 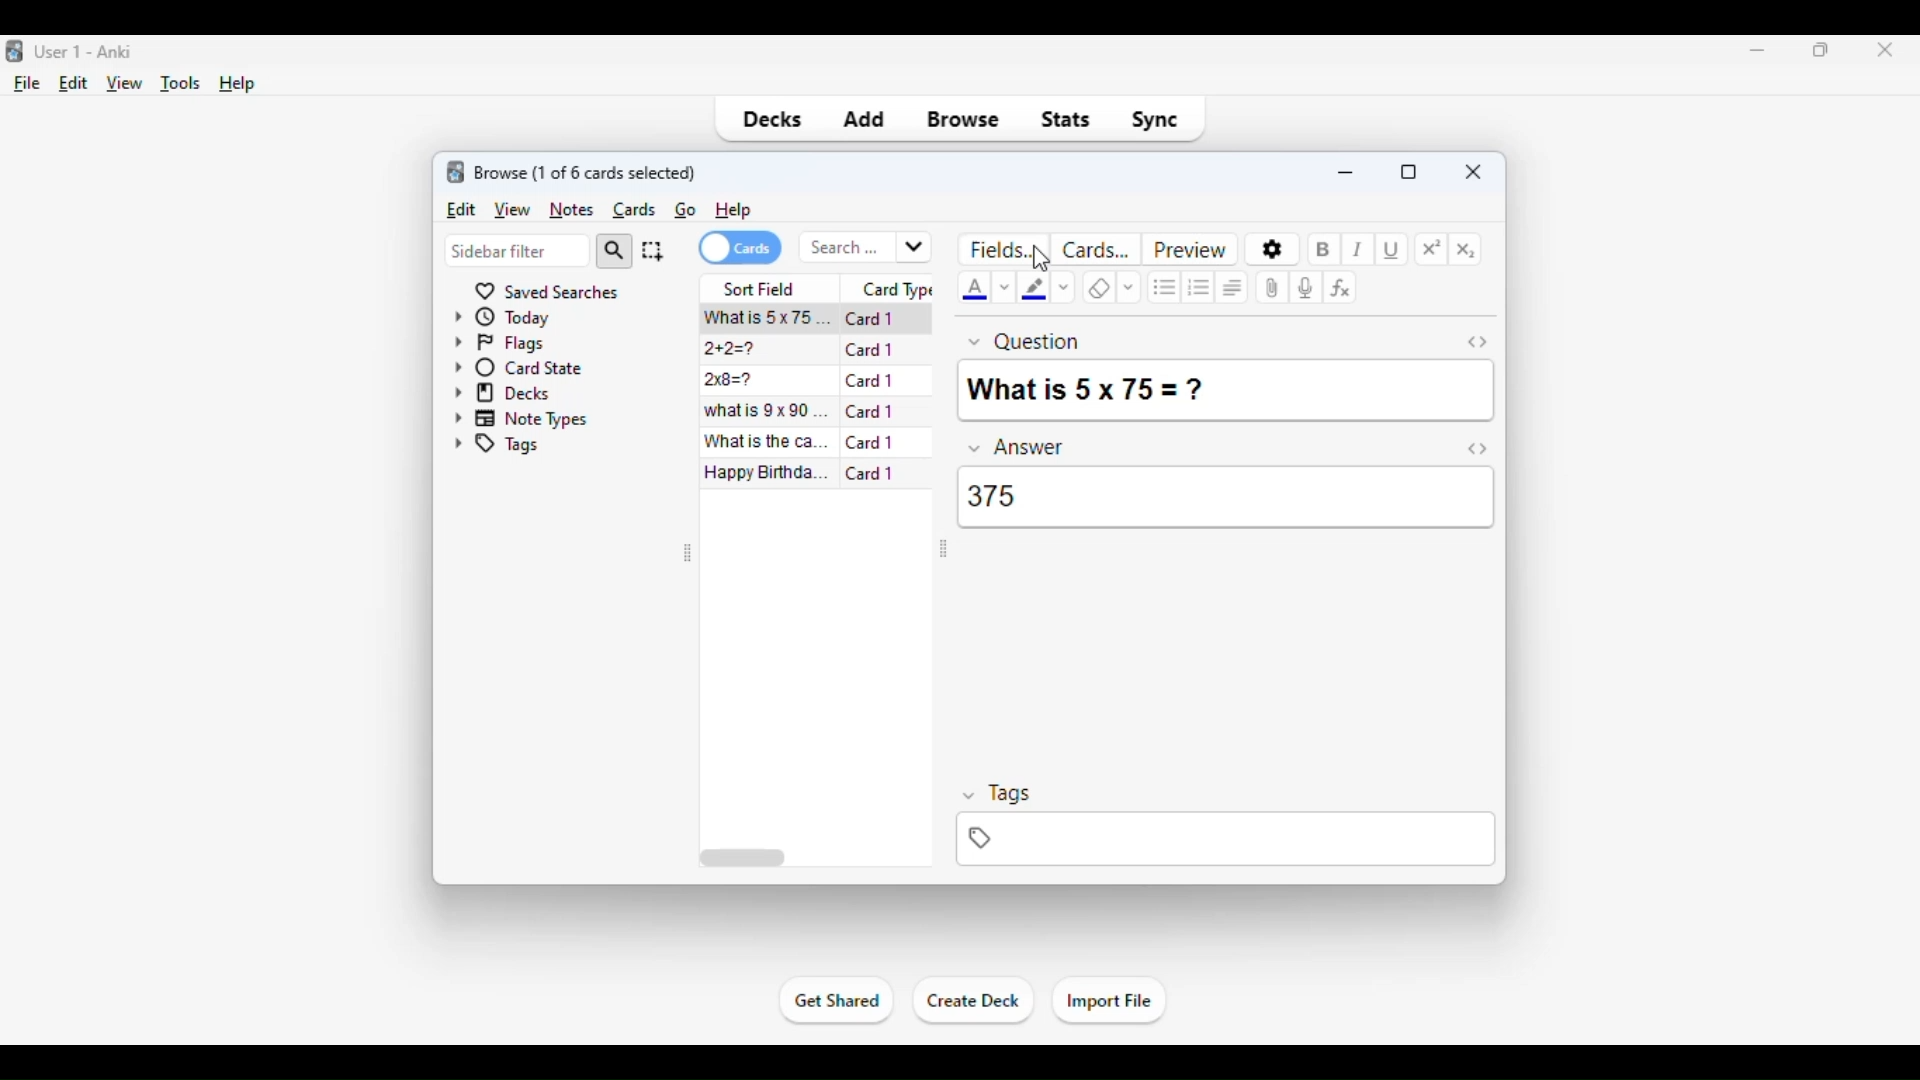 What do you see at coordinates (238, 84) in the screenshot?
I see `help` at bounding box center [238, 84].